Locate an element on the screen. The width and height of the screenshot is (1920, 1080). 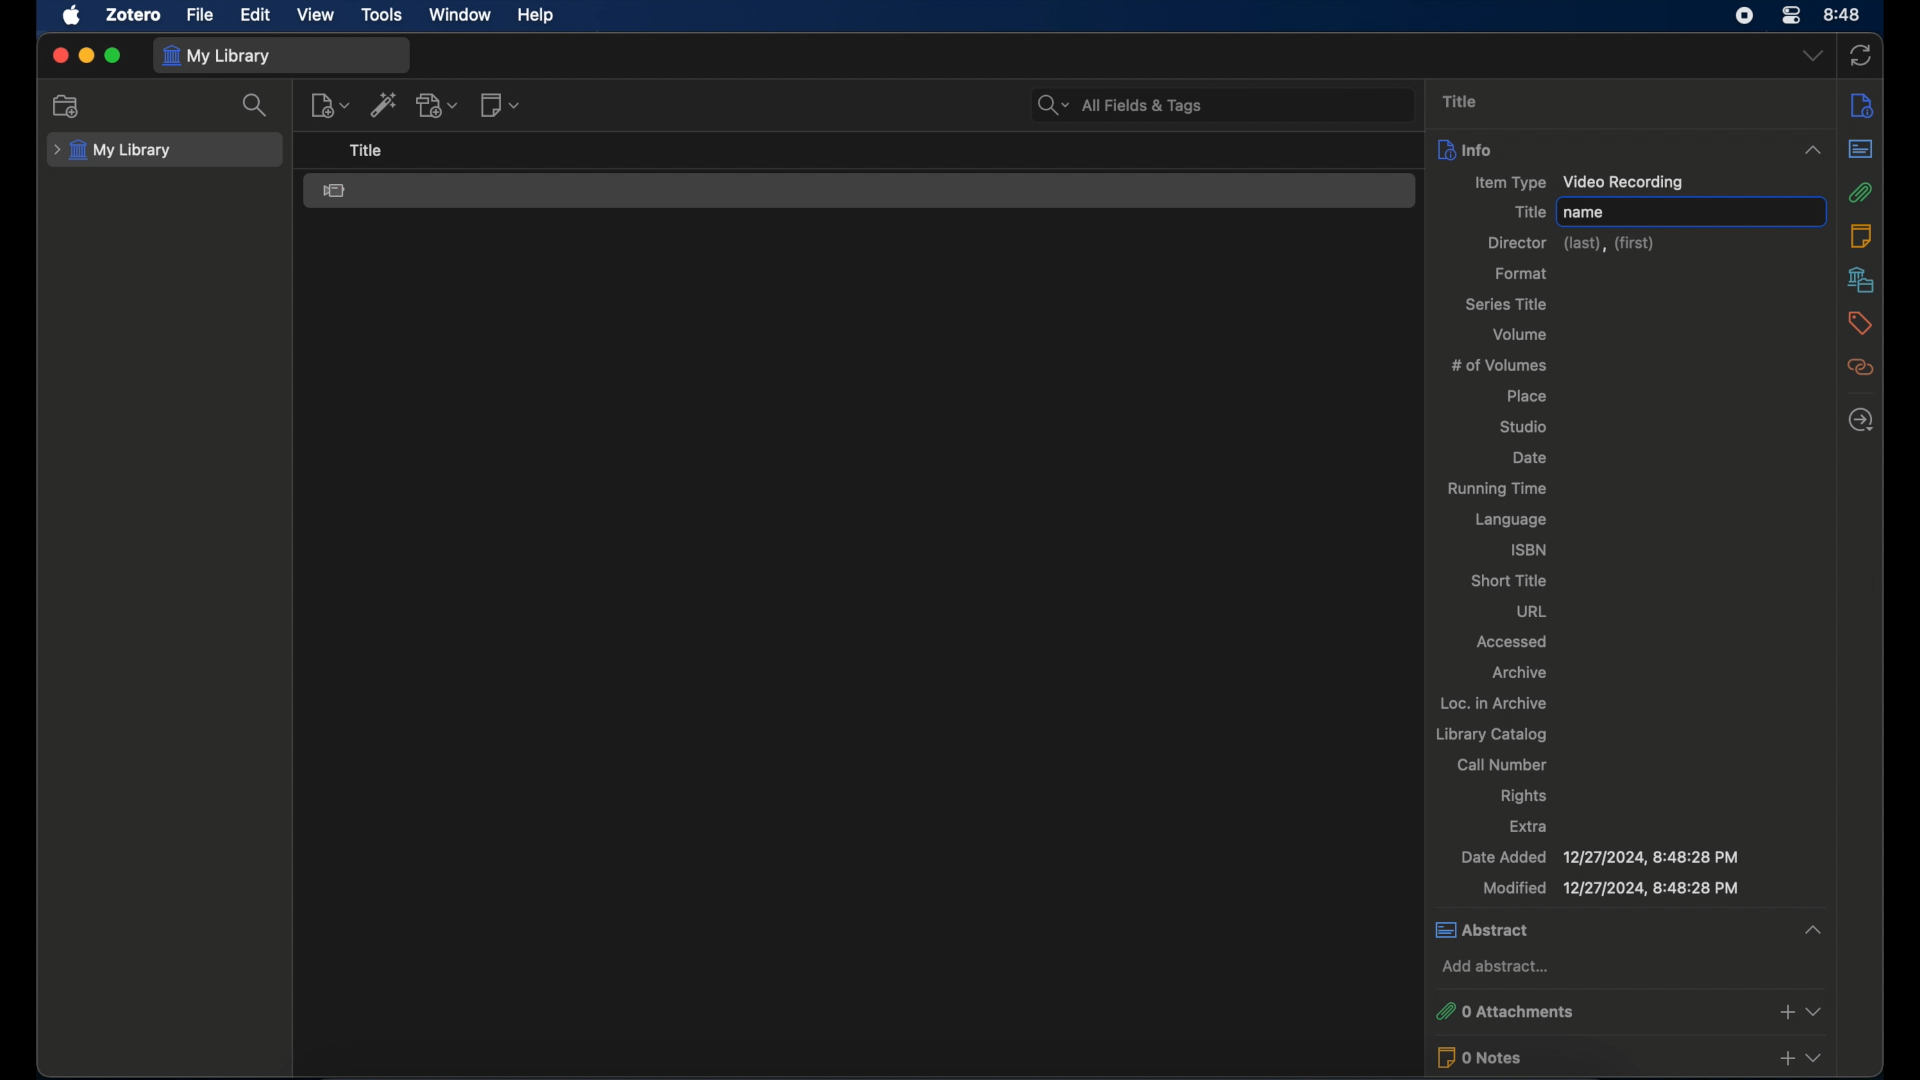
add attachment is located at coordinates (438, 104).